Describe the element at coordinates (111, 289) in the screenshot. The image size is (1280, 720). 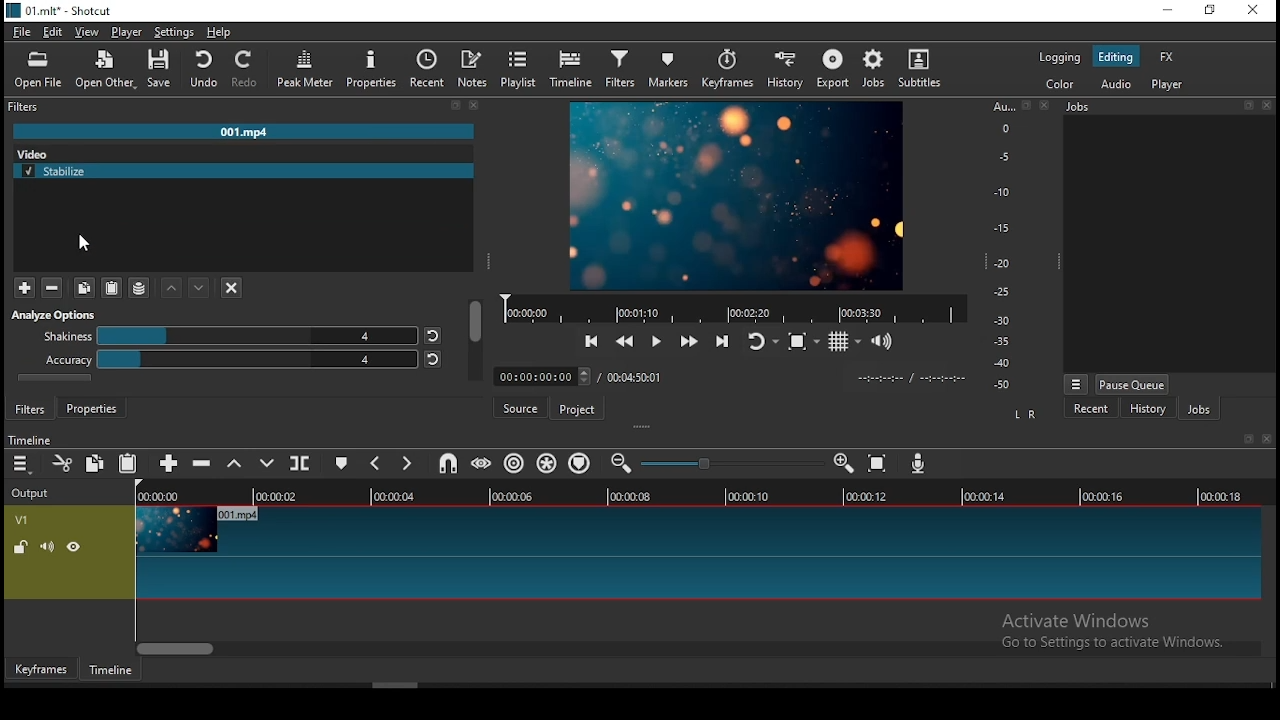
I see `copy` at that location.